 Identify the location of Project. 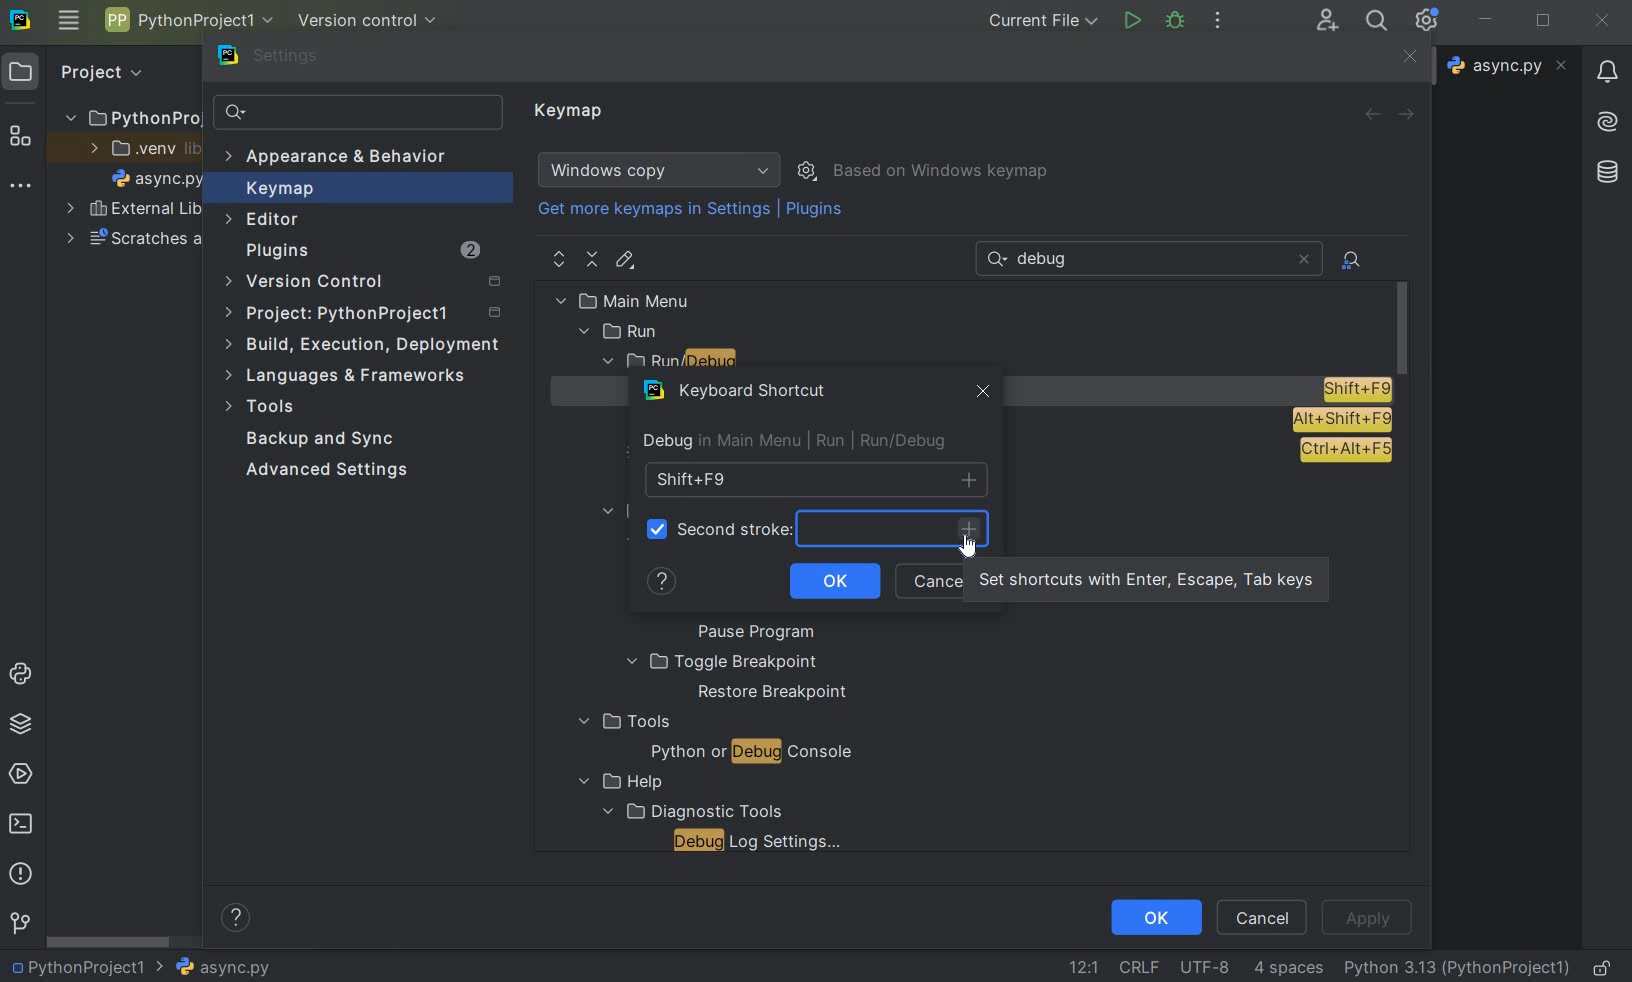
(99, 70).